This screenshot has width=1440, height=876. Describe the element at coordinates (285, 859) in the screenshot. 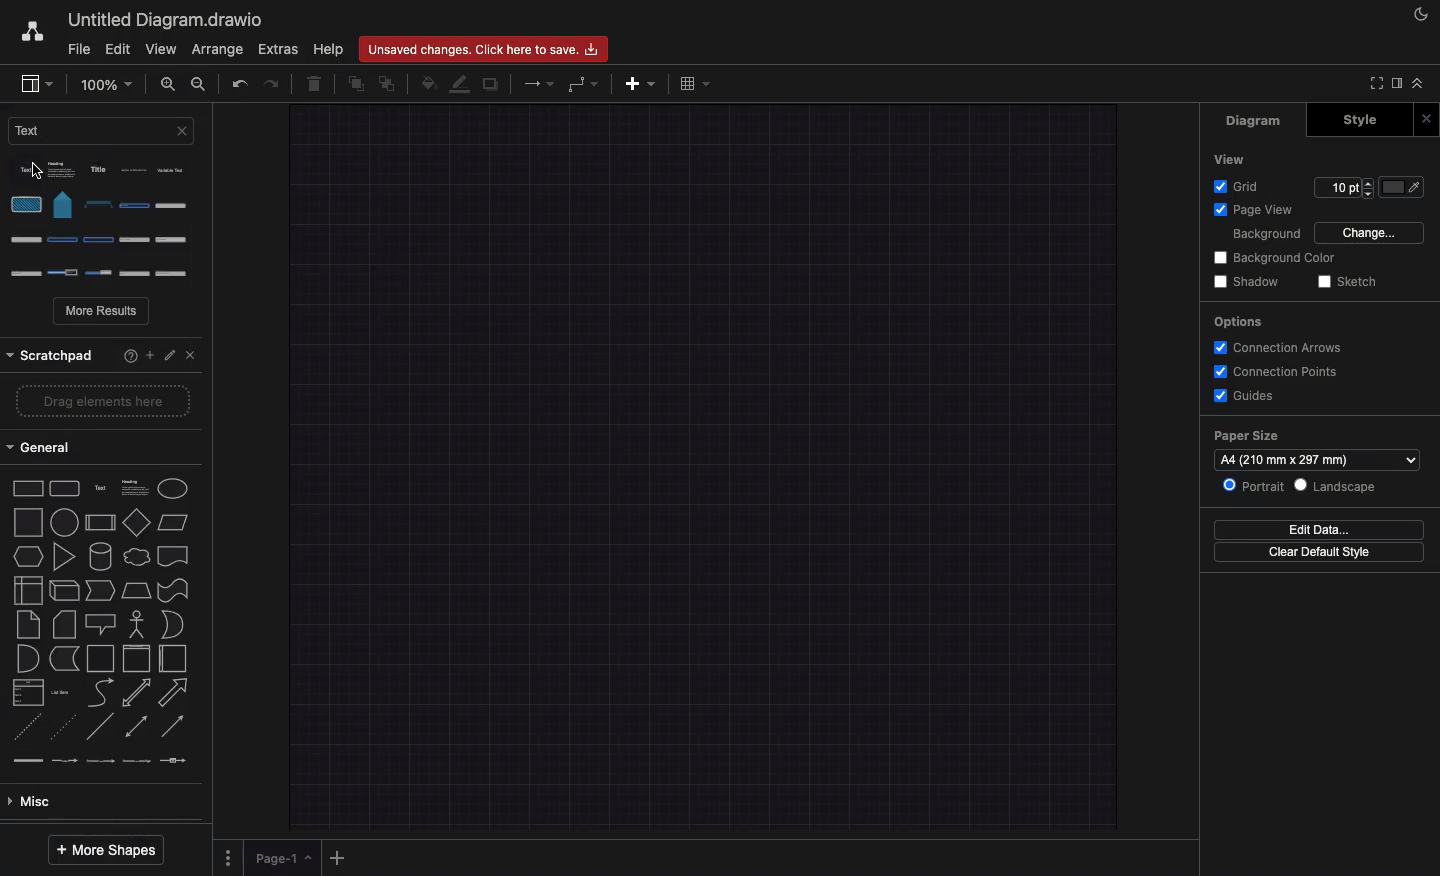

I see `Page 1` at that location.